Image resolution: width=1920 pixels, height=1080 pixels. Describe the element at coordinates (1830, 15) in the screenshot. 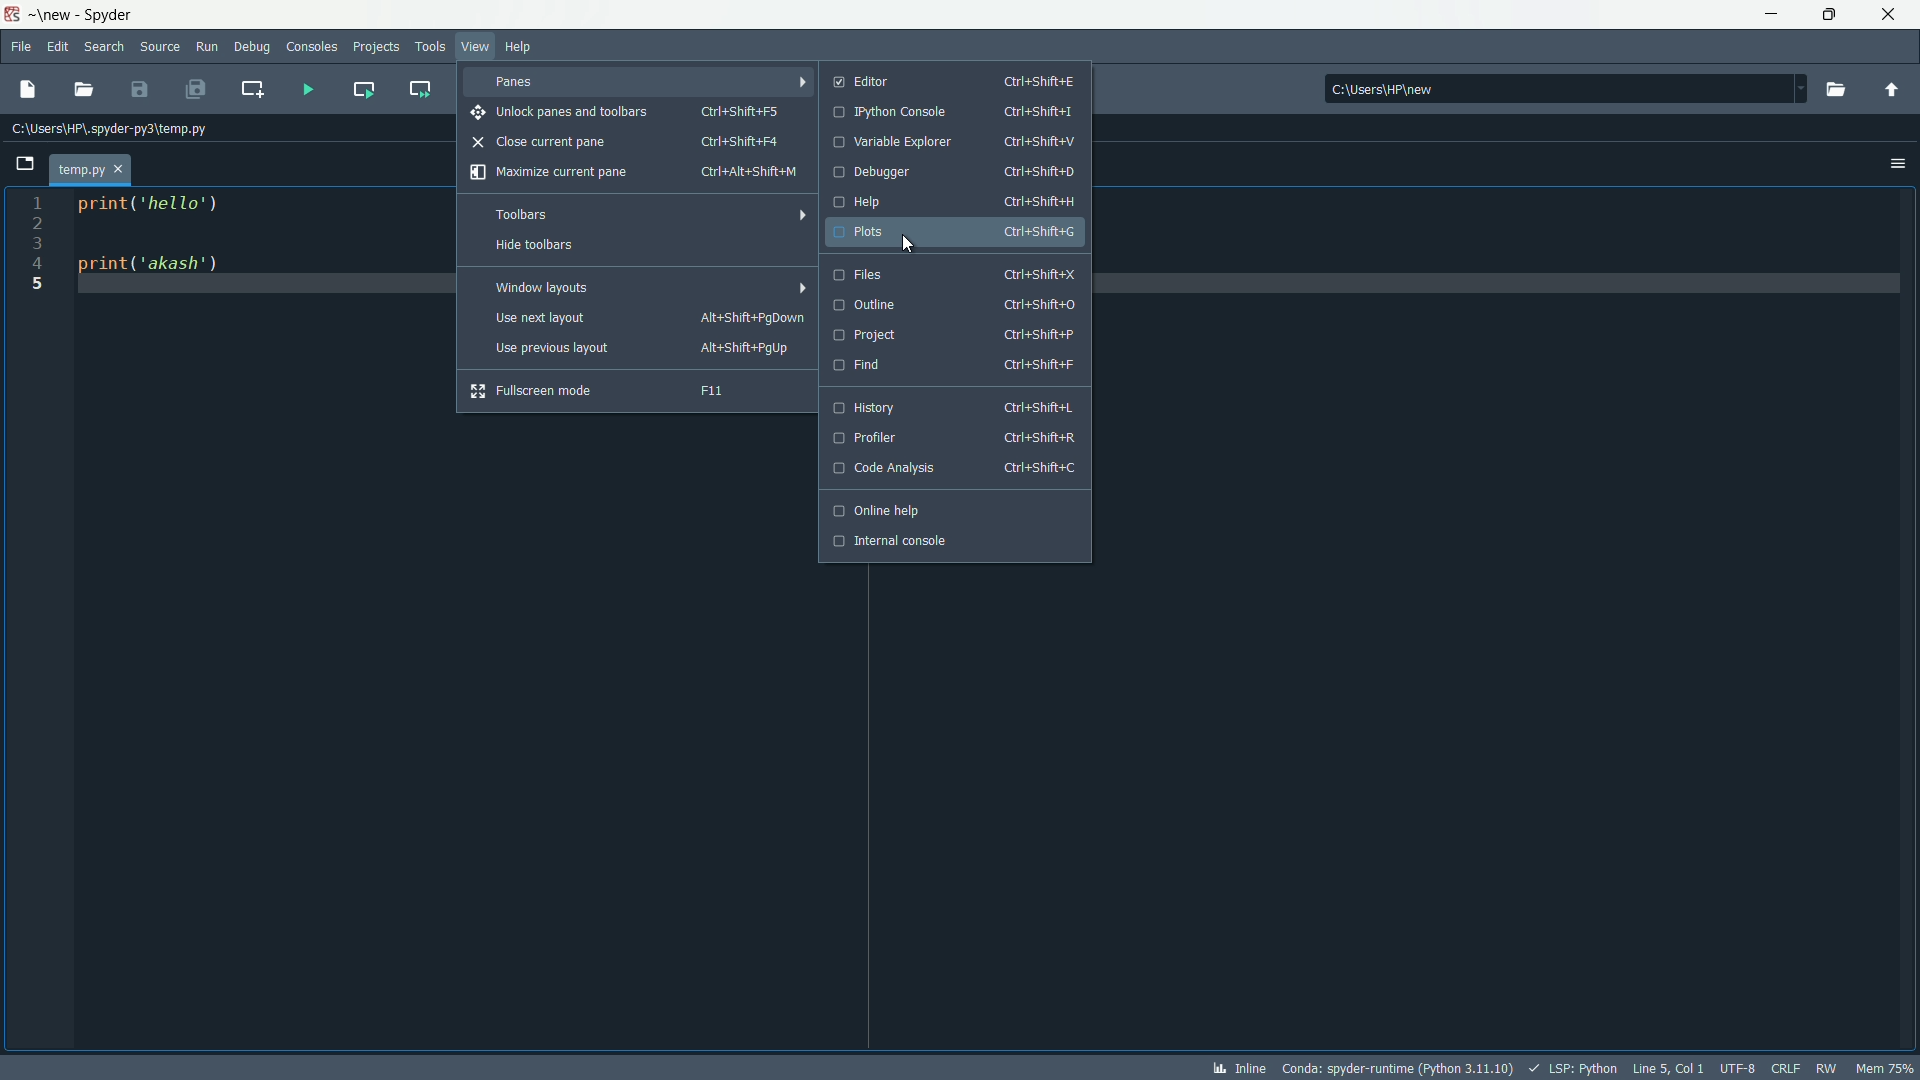

I see `restore` at that location.